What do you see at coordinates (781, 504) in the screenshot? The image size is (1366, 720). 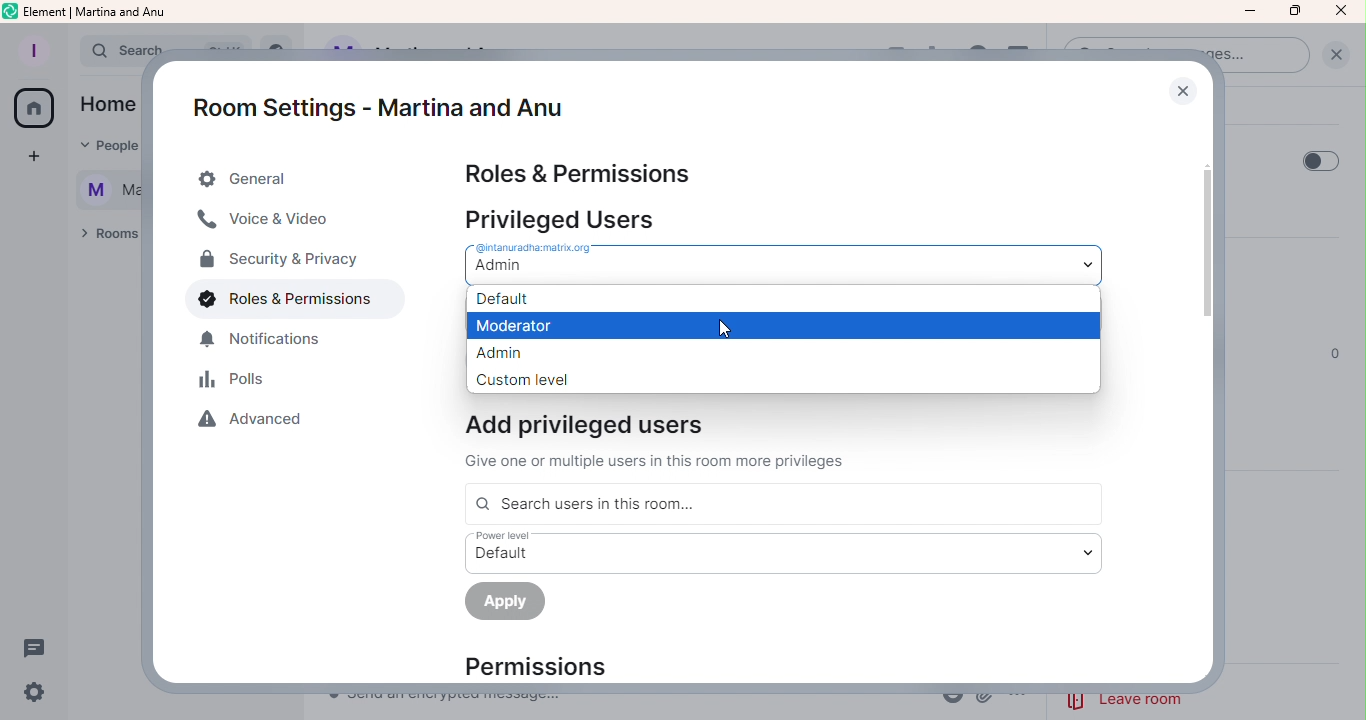 I see `Search users in this room` at bounding box center [781, 504].